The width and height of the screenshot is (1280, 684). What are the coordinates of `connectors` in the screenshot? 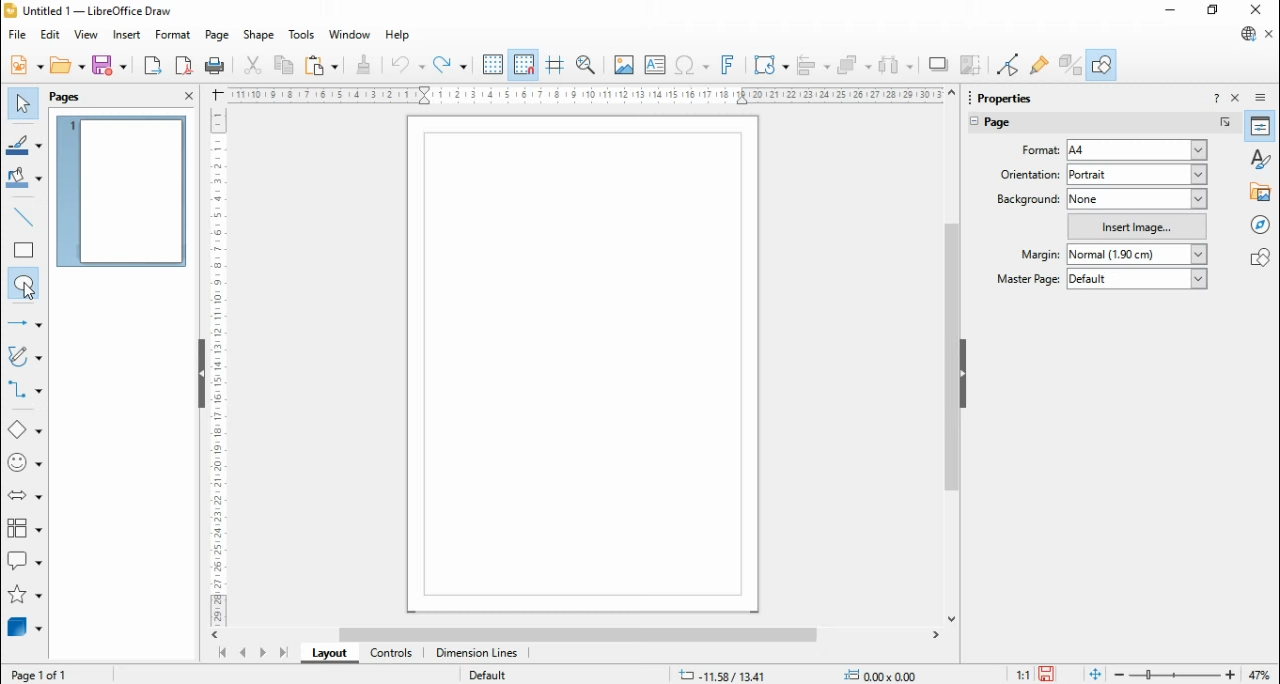 It's located at (25, 390).